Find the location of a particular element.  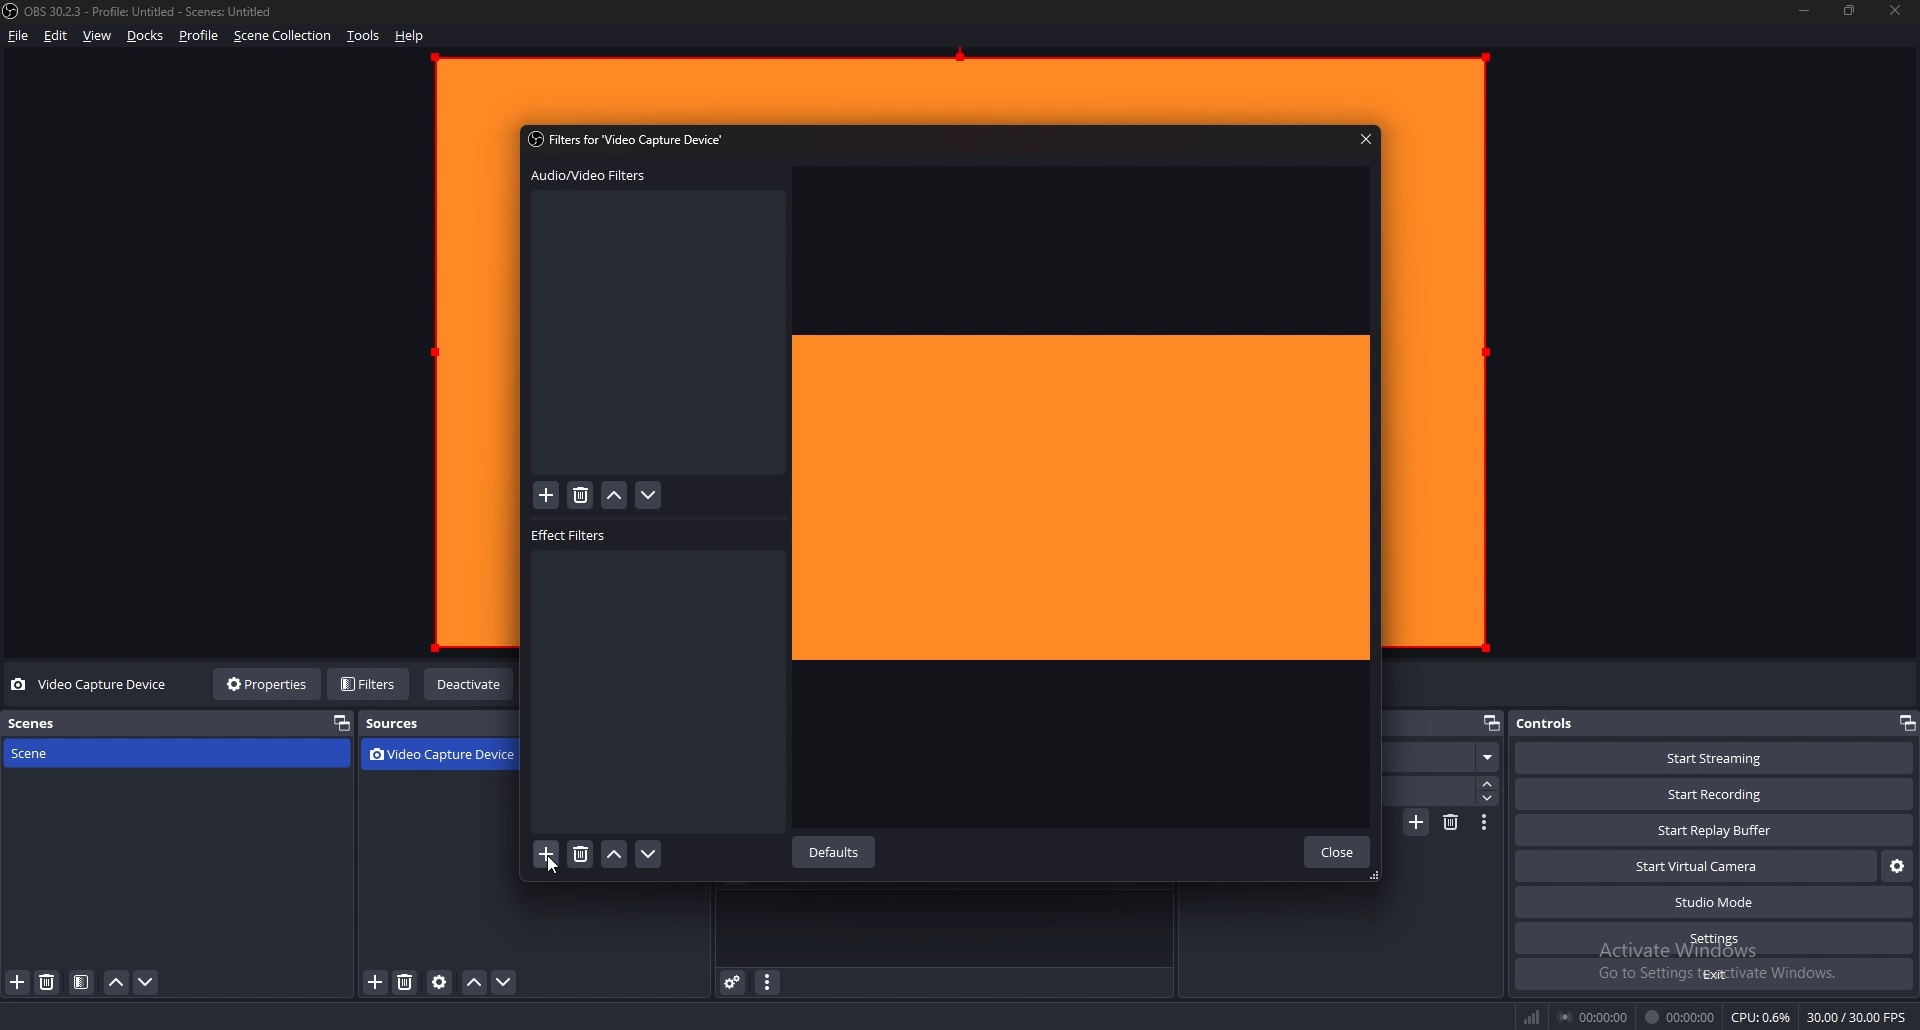

docks is located at coordinates (146, 36).